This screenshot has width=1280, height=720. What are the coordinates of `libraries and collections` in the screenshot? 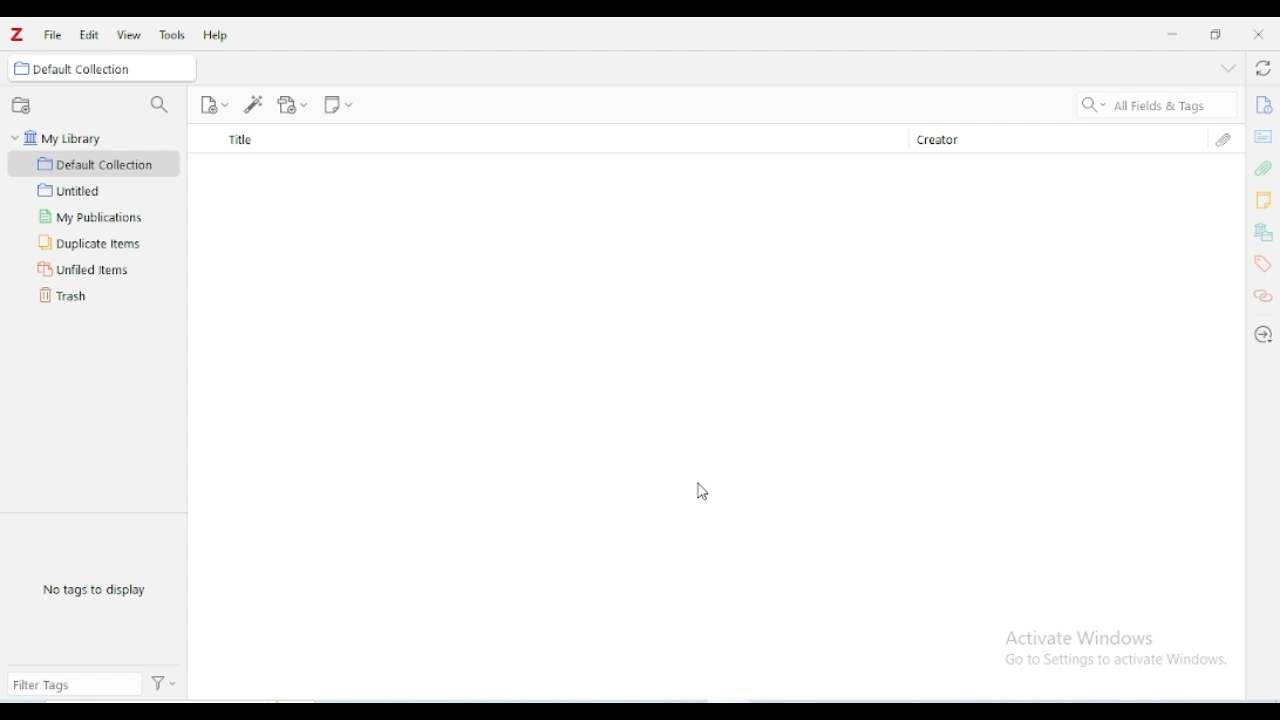 It's located at (1264, 233).